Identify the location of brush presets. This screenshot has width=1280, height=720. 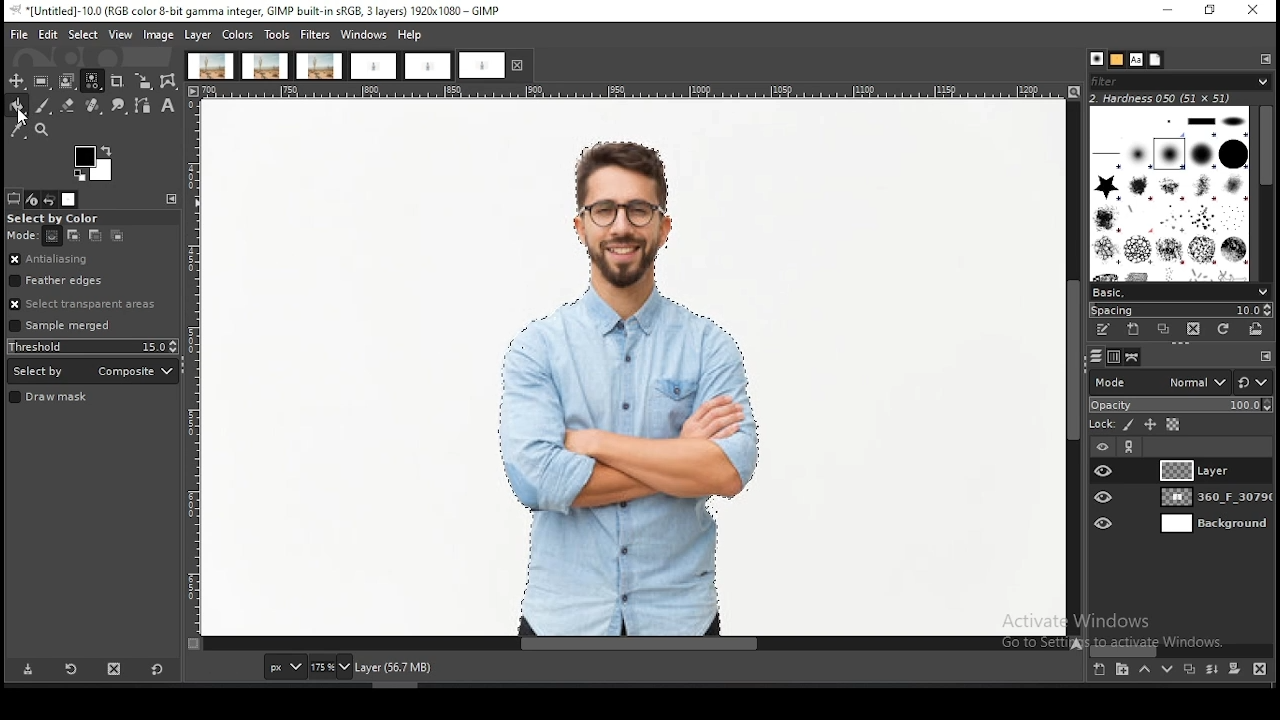
(1179, 293).